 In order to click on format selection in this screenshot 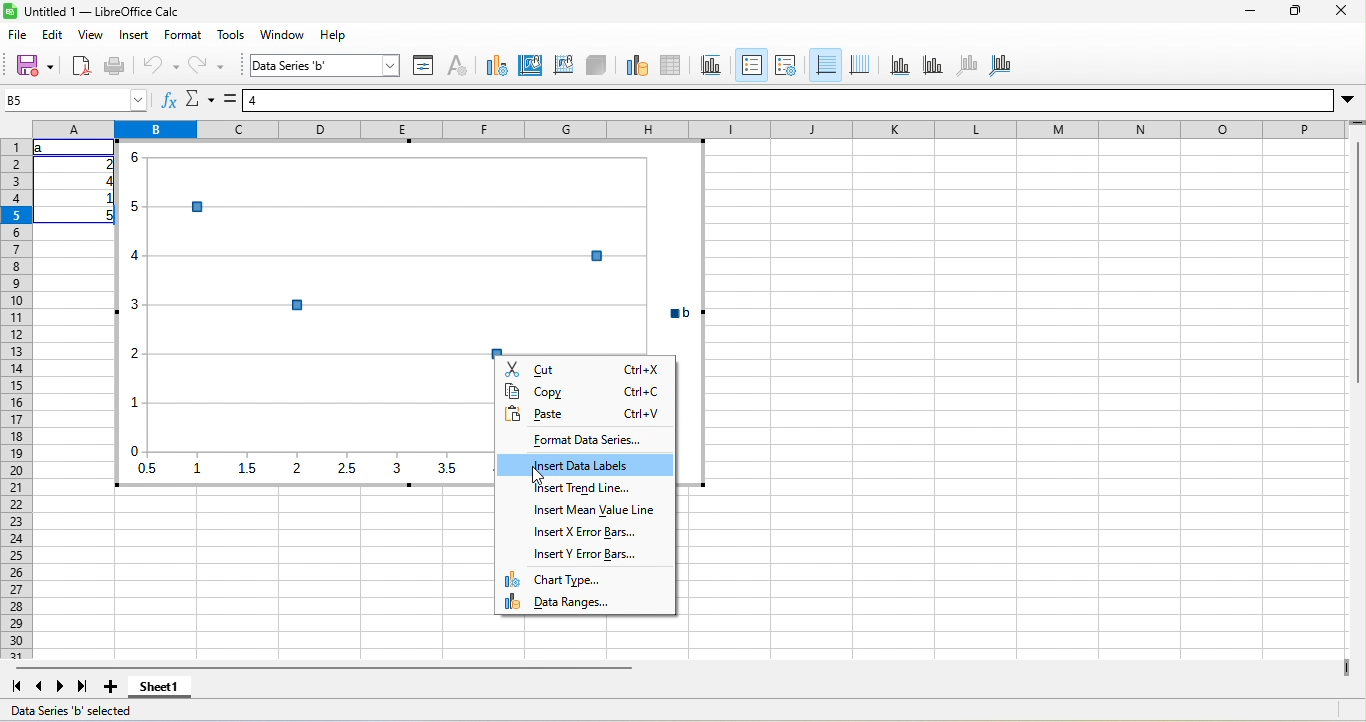, I will do `click(423, 67)`.